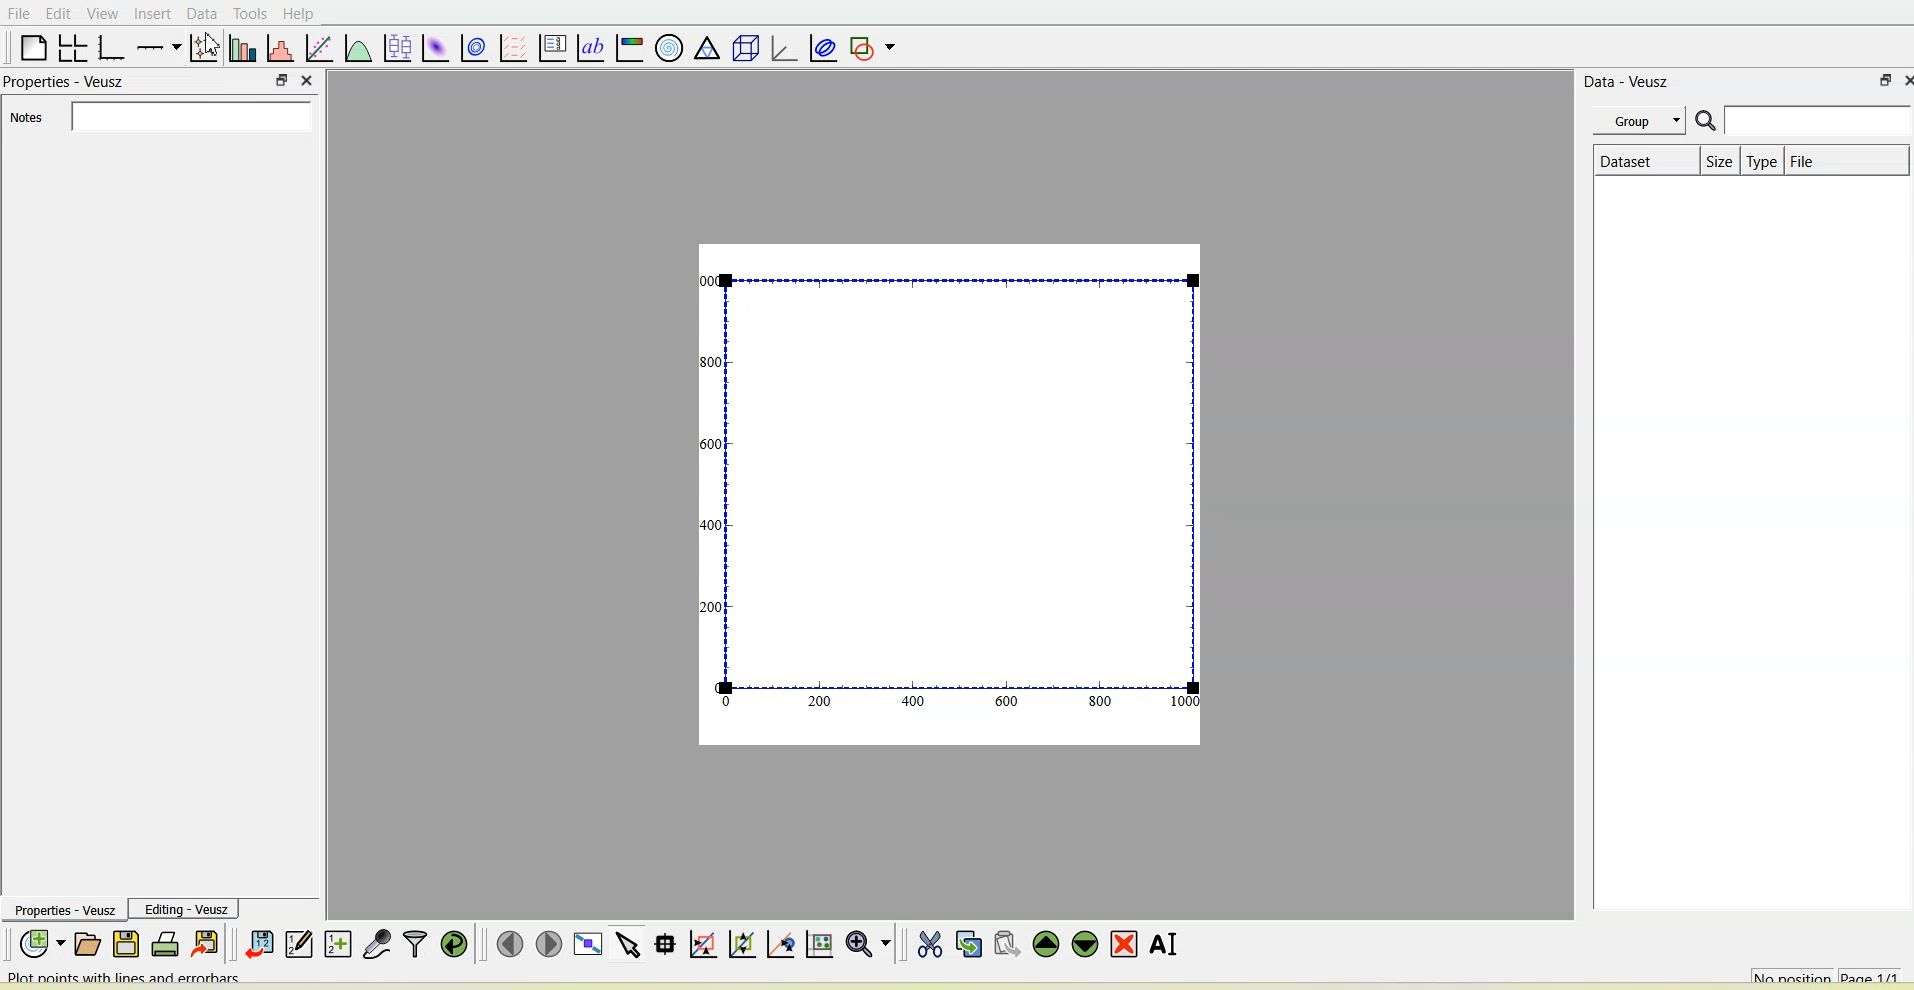  What do you see at coordinates (1902, 81) in the screenshot?
I see `close` at bounding box center [1902, 81].